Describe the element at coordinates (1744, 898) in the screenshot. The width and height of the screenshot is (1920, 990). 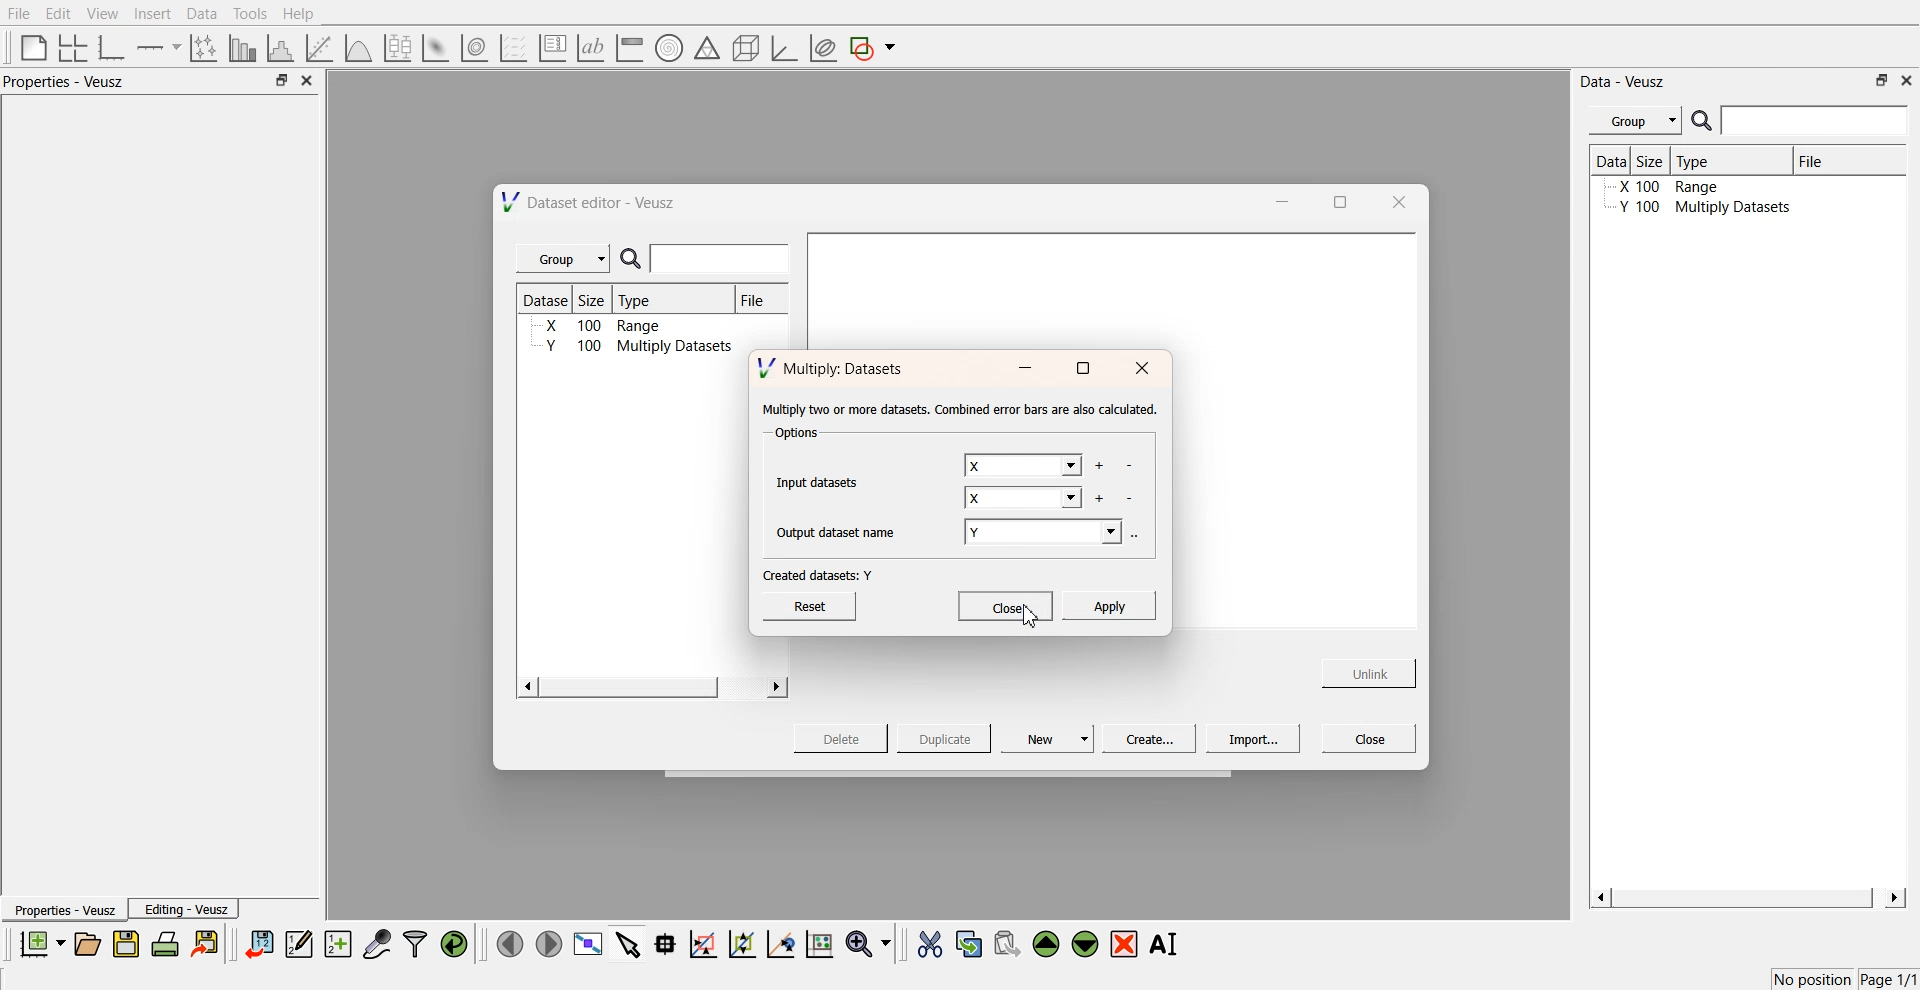
I see `scroll bar` at that location.